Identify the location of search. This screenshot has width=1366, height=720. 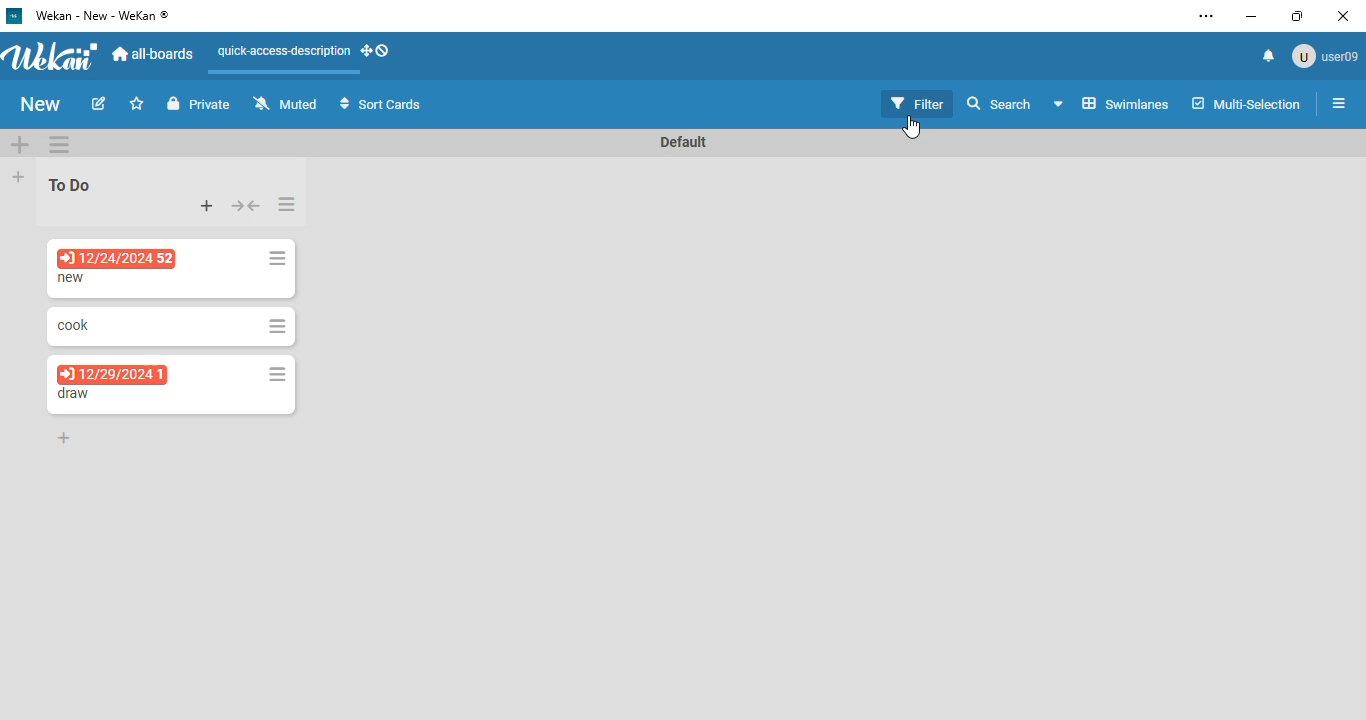
(999, 103).